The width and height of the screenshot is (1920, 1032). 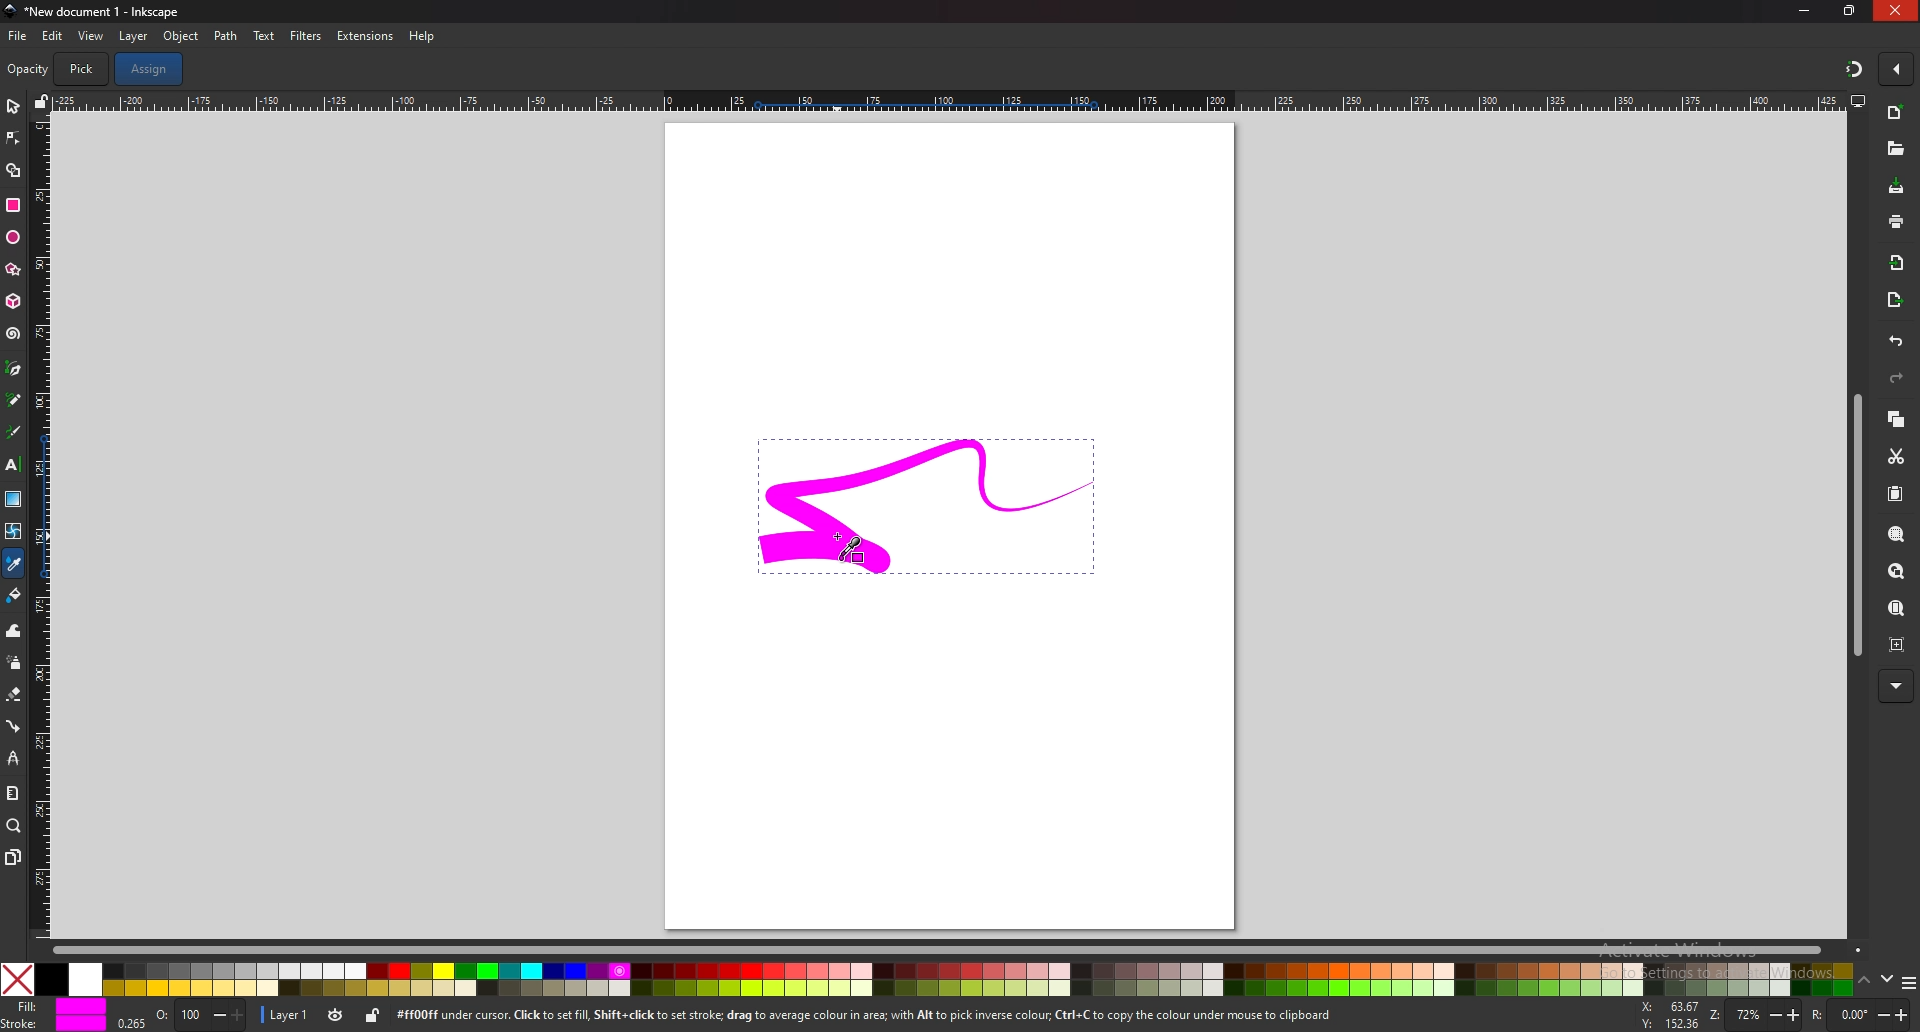 What do you see at coordinates (1893, 114) in the screenshot?
I see `new` at bounding box center [1893, 114].